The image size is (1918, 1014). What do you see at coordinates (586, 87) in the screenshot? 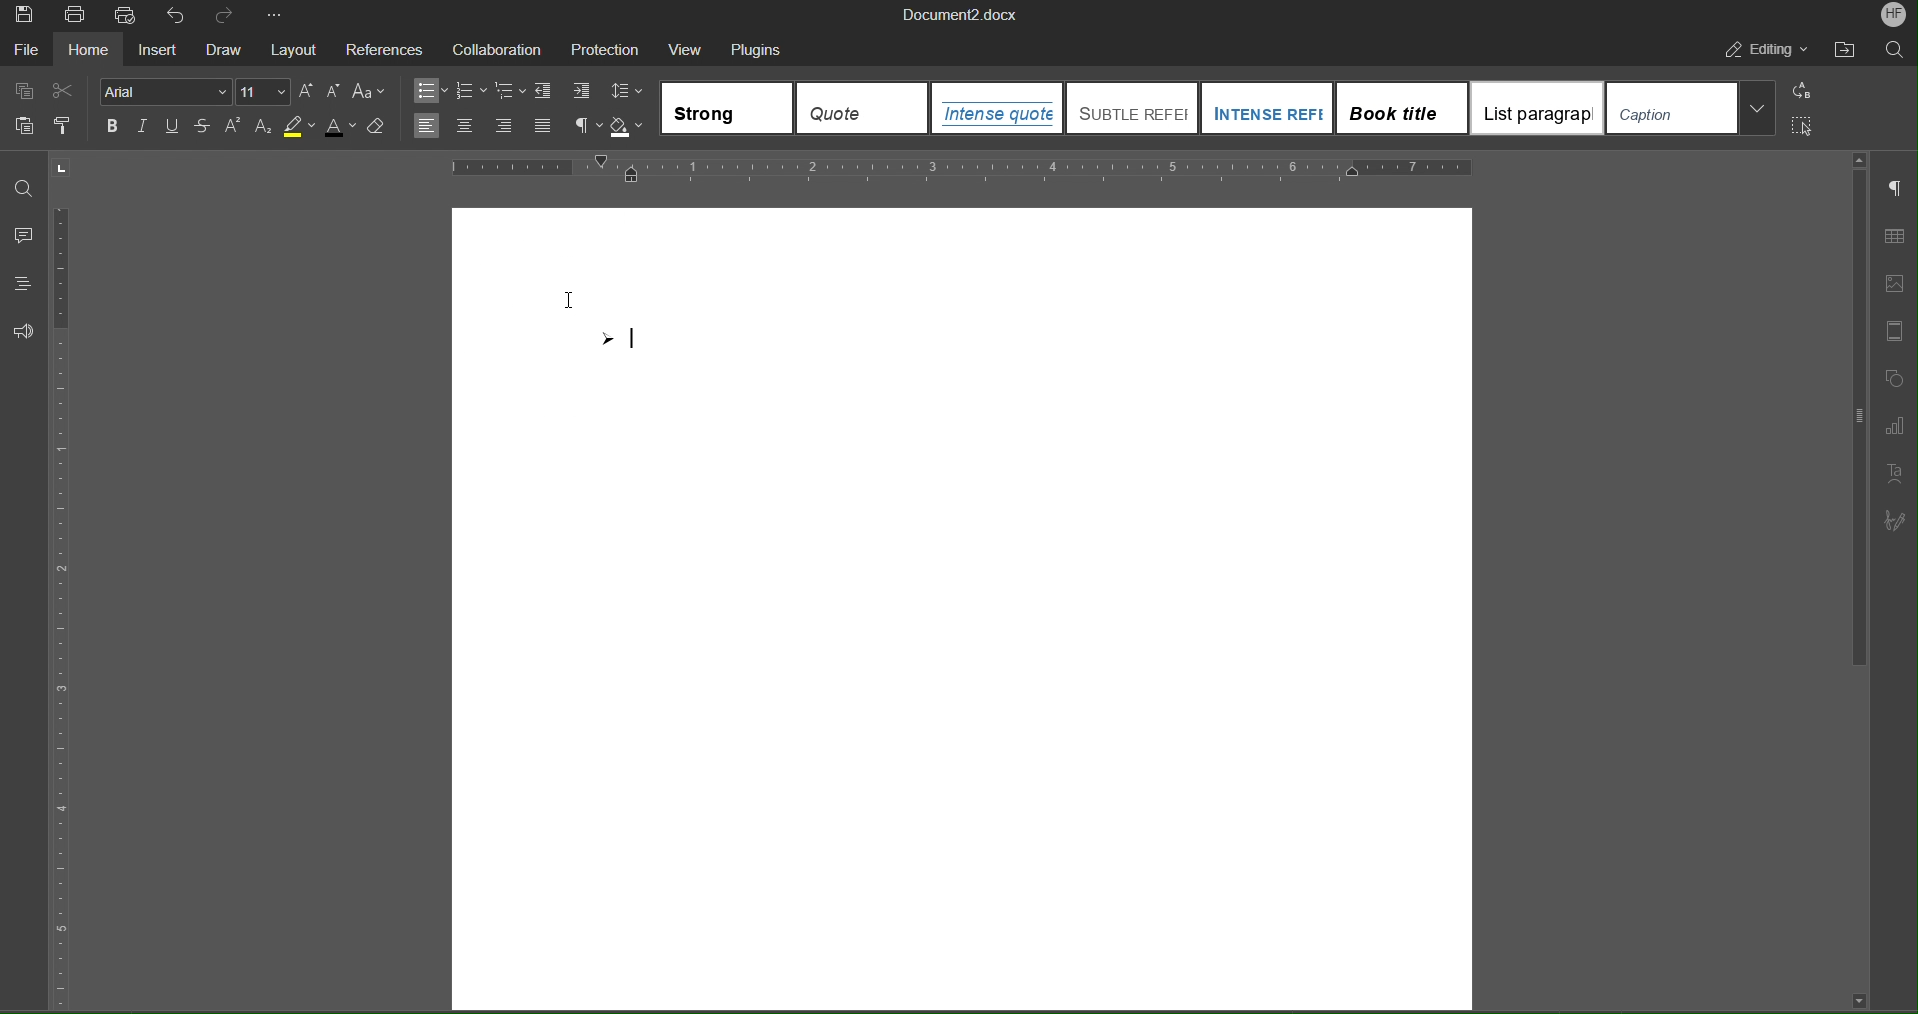
I see `Increase Indent` at bounding box center [586, 87].